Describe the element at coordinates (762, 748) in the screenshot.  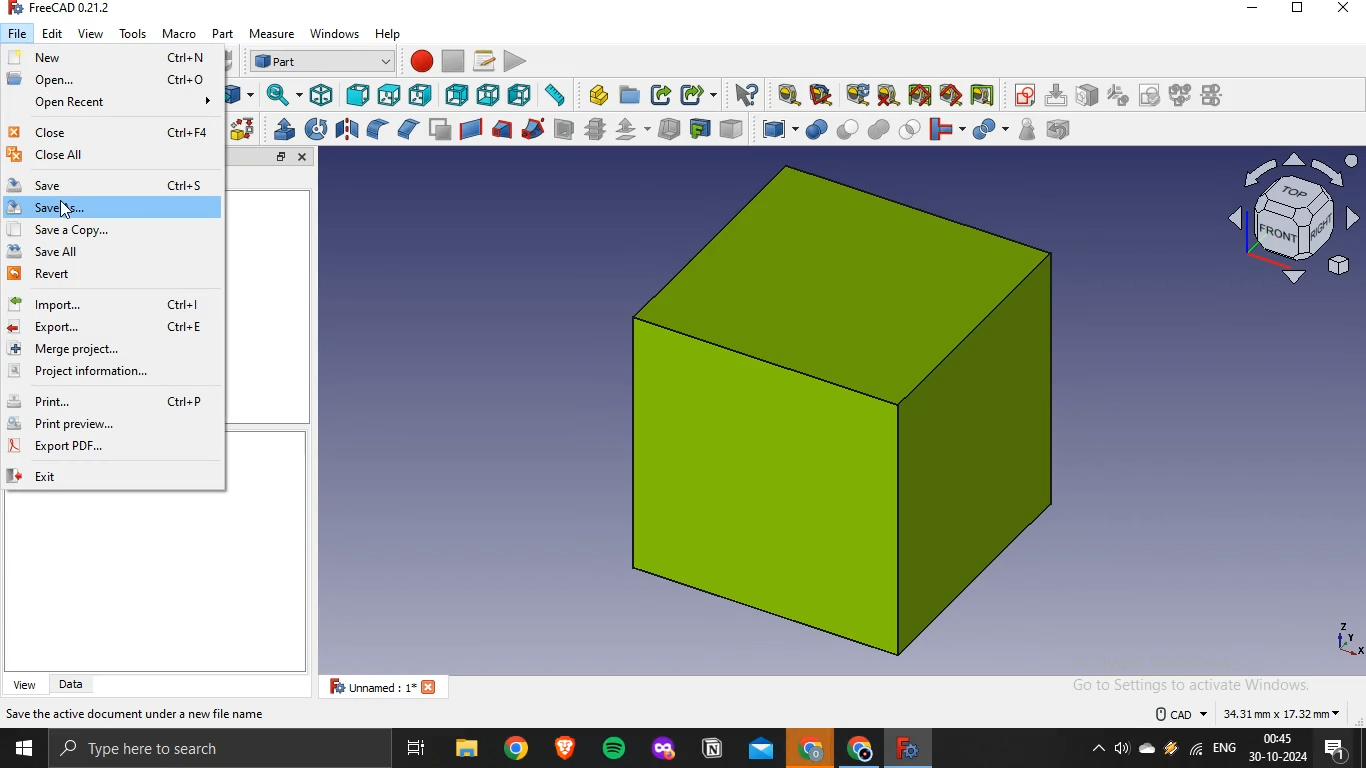
I see `outlook` at that location.